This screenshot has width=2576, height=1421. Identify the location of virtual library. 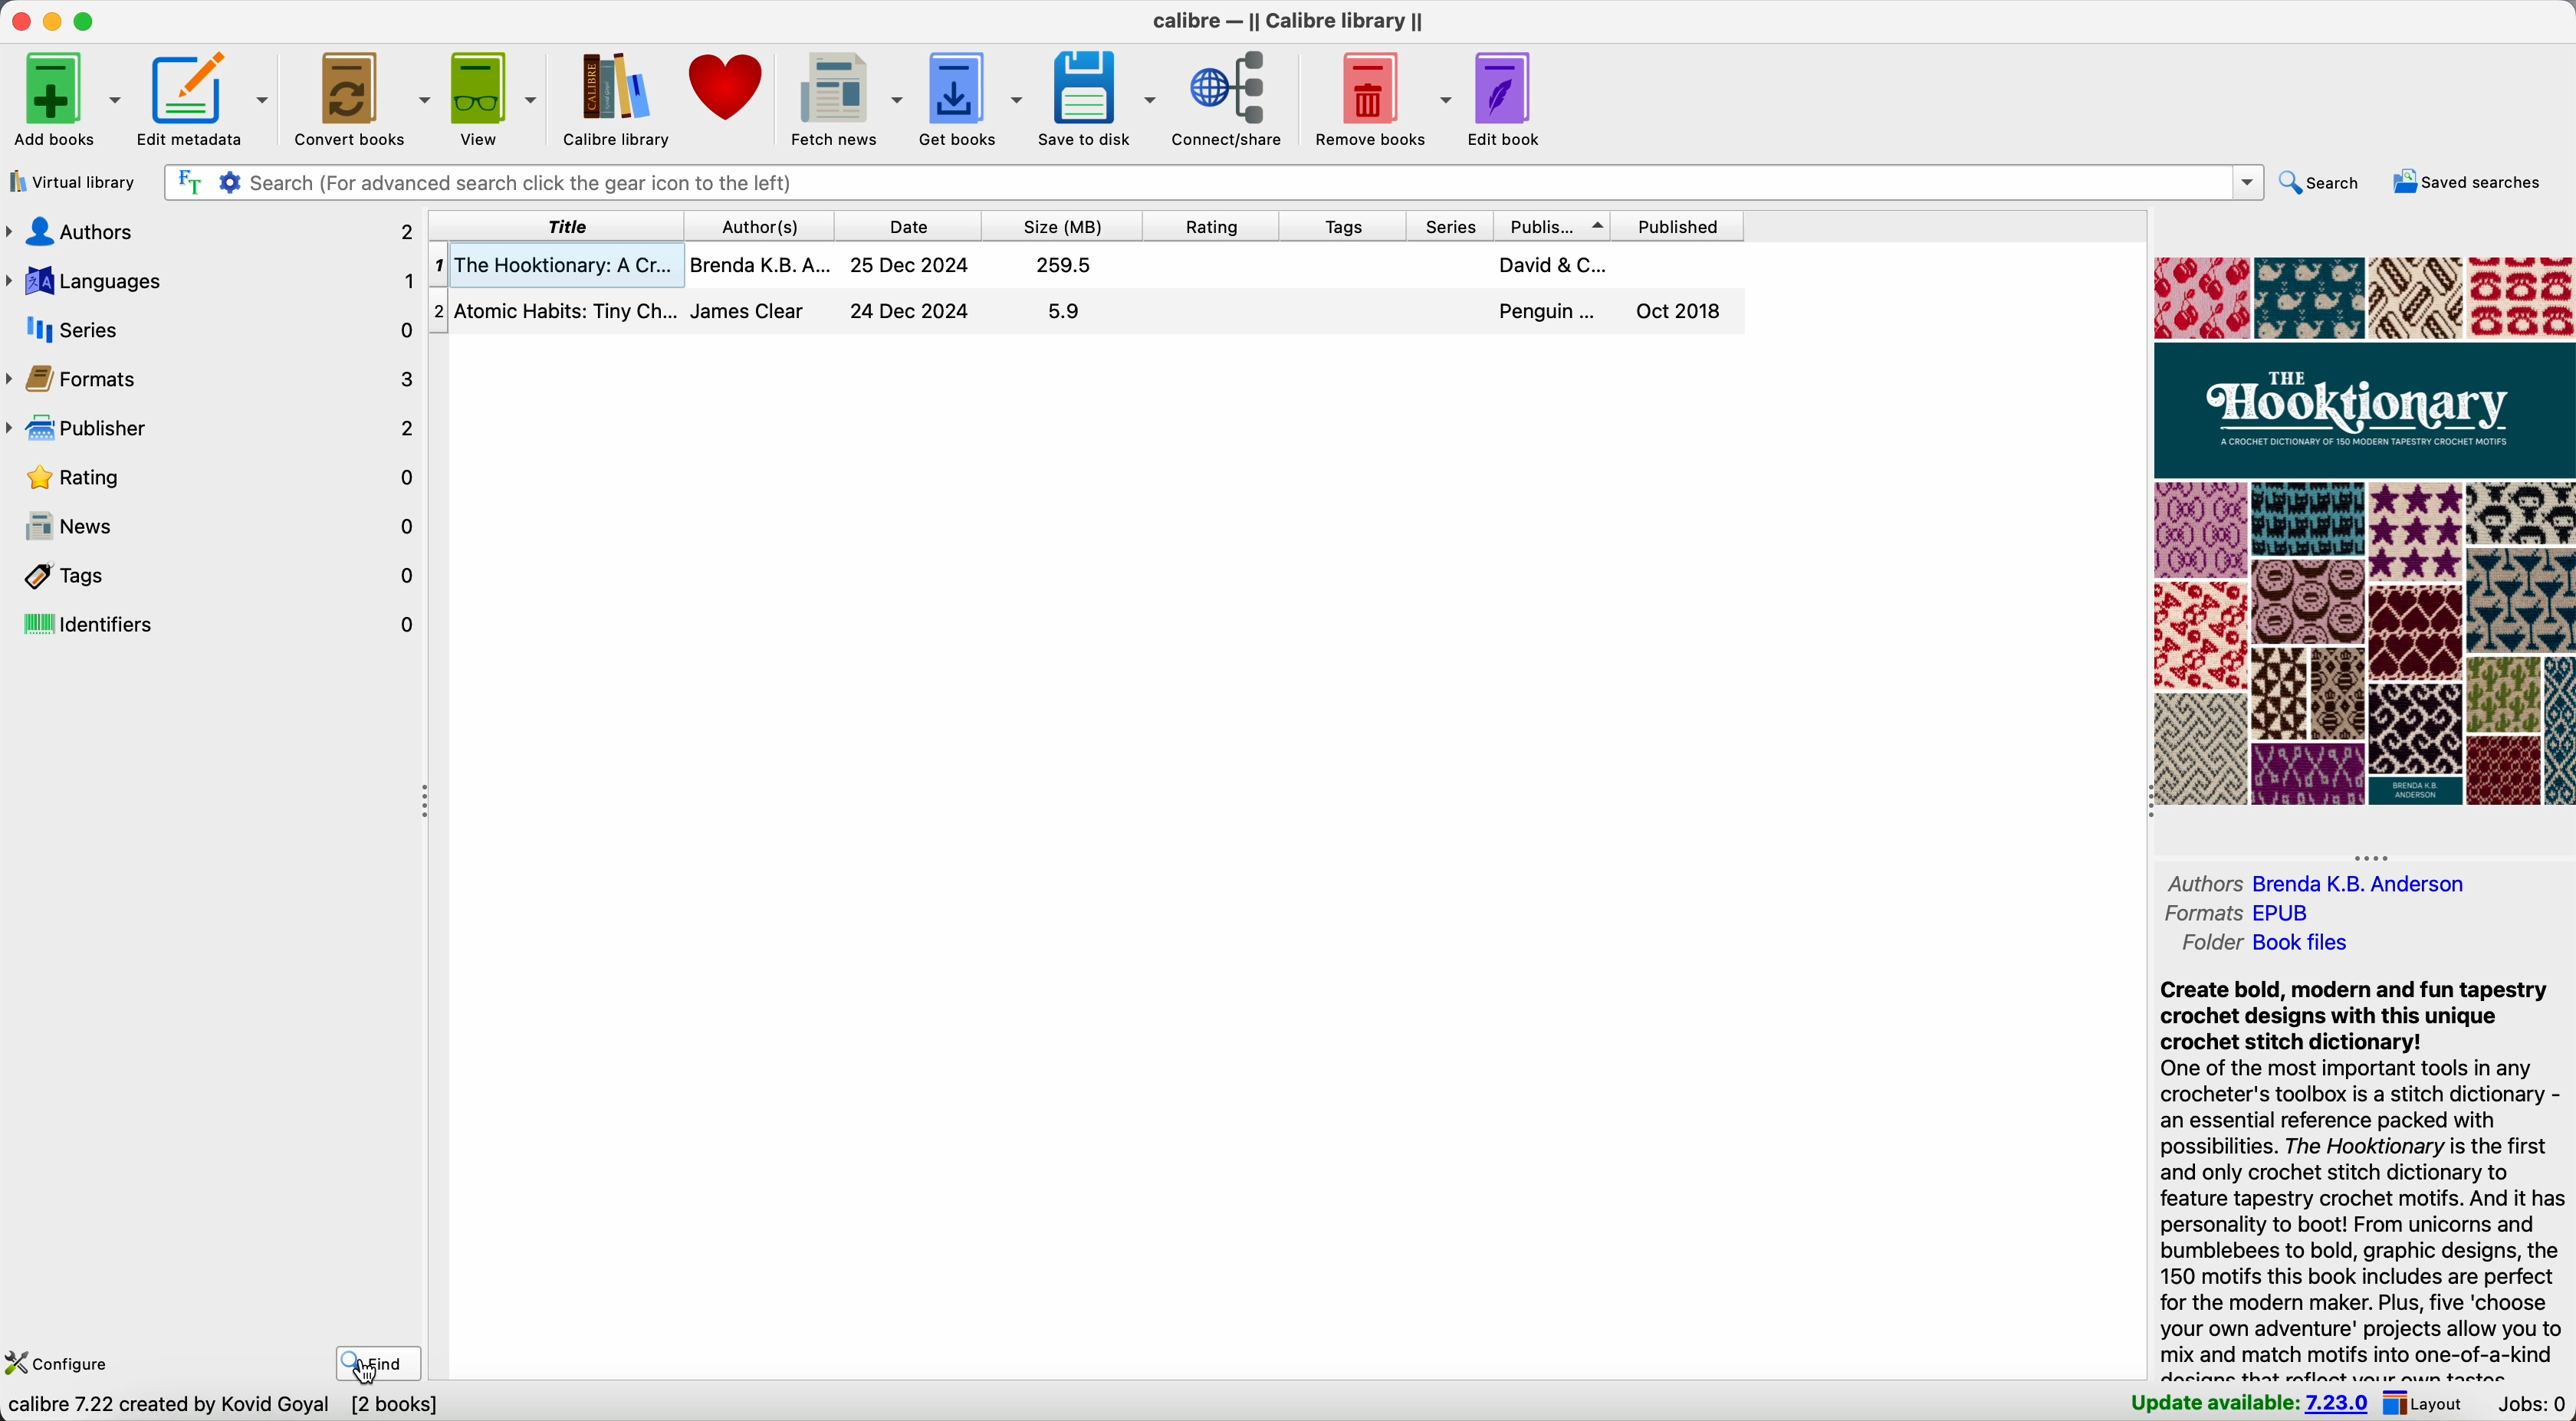
(74, 184).